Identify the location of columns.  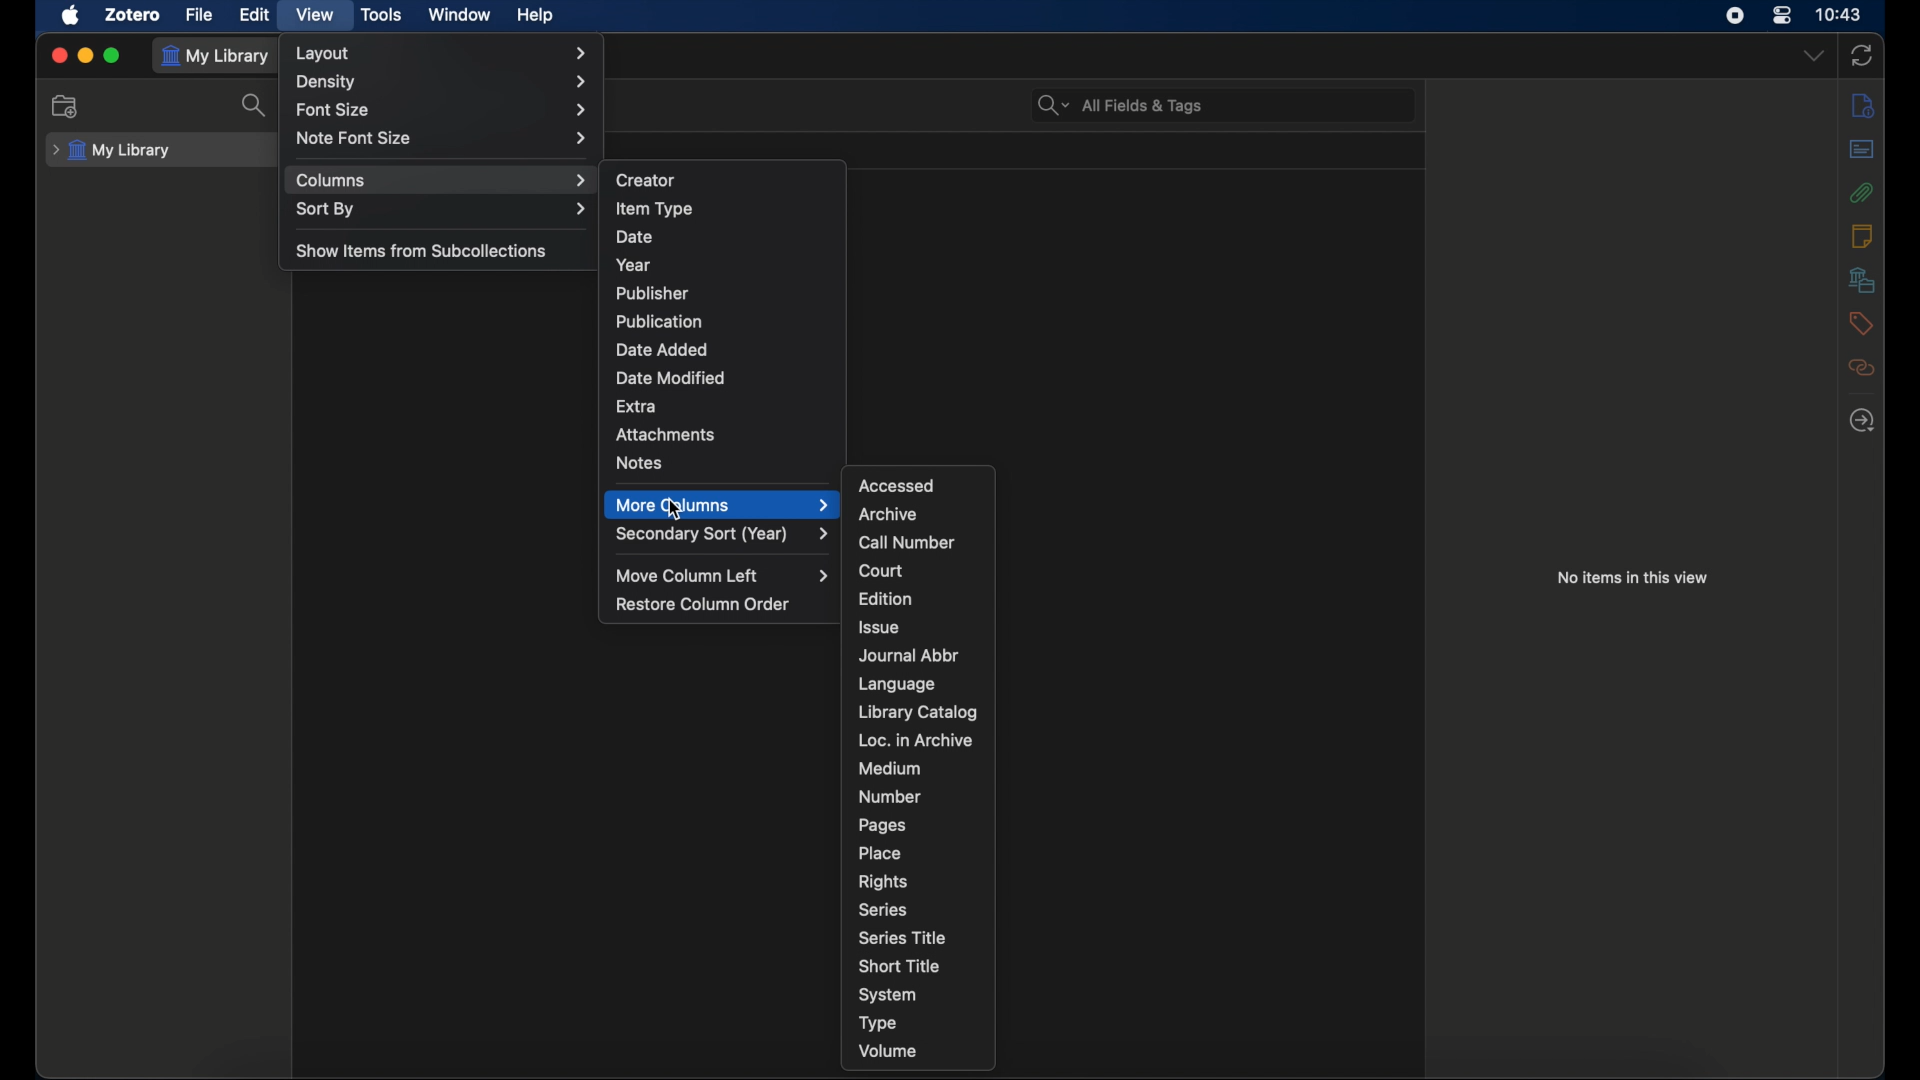
(443, 180).